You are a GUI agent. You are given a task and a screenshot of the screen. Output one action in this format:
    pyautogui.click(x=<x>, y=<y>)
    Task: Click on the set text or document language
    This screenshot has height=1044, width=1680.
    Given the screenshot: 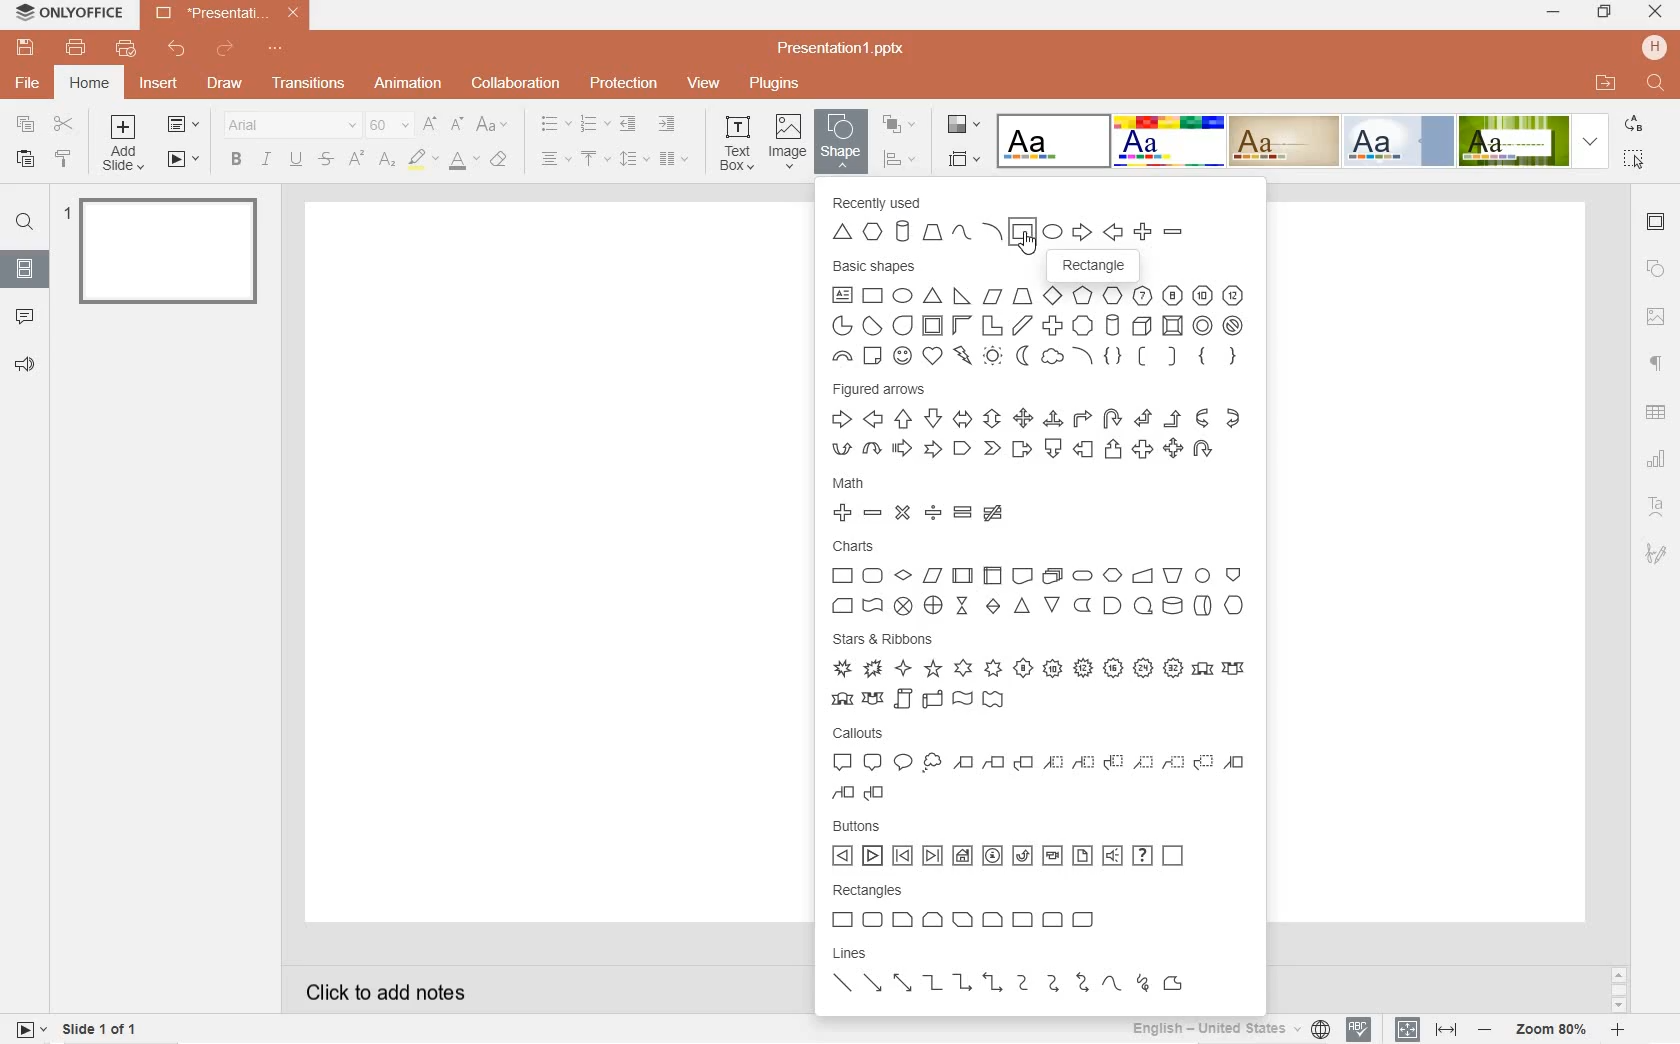 What is the action you would take?
    pyautogui.click(x=1423, y=1029)
    